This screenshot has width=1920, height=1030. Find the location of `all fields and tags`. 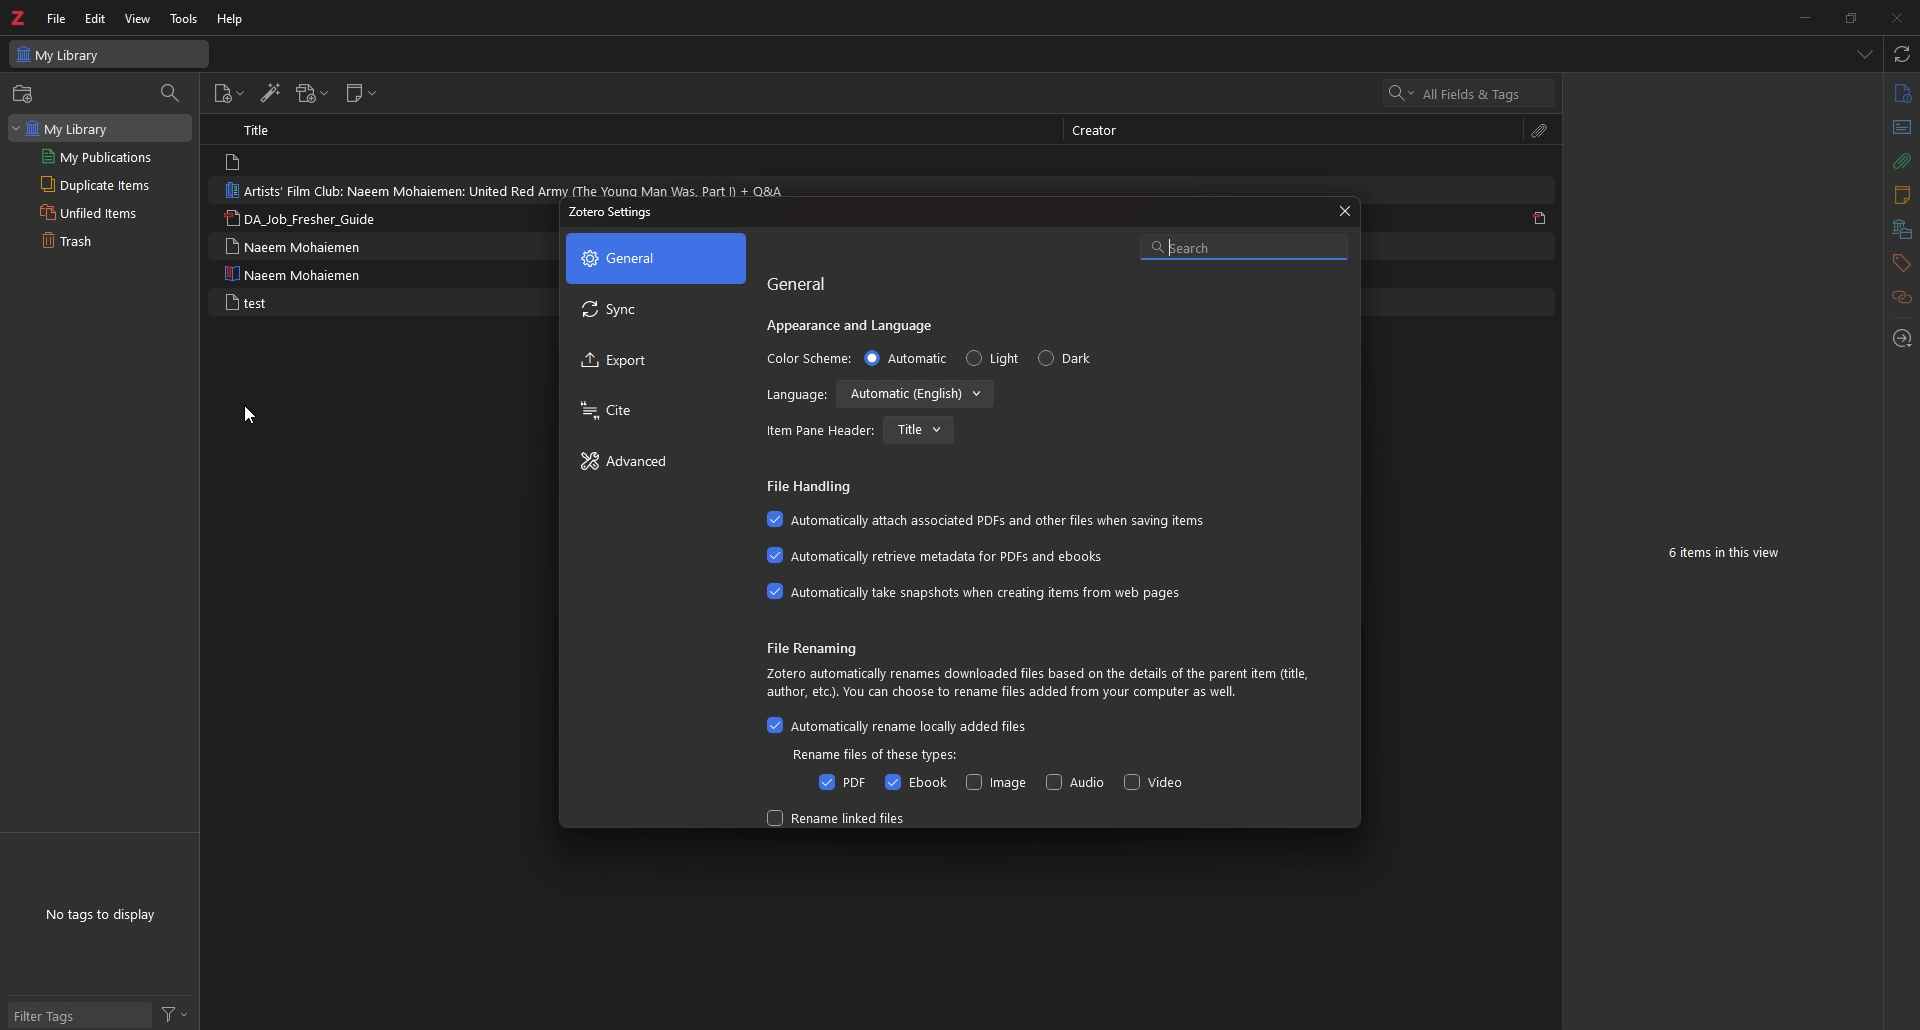

all fields and tags is located at coordinates (1471, 94).